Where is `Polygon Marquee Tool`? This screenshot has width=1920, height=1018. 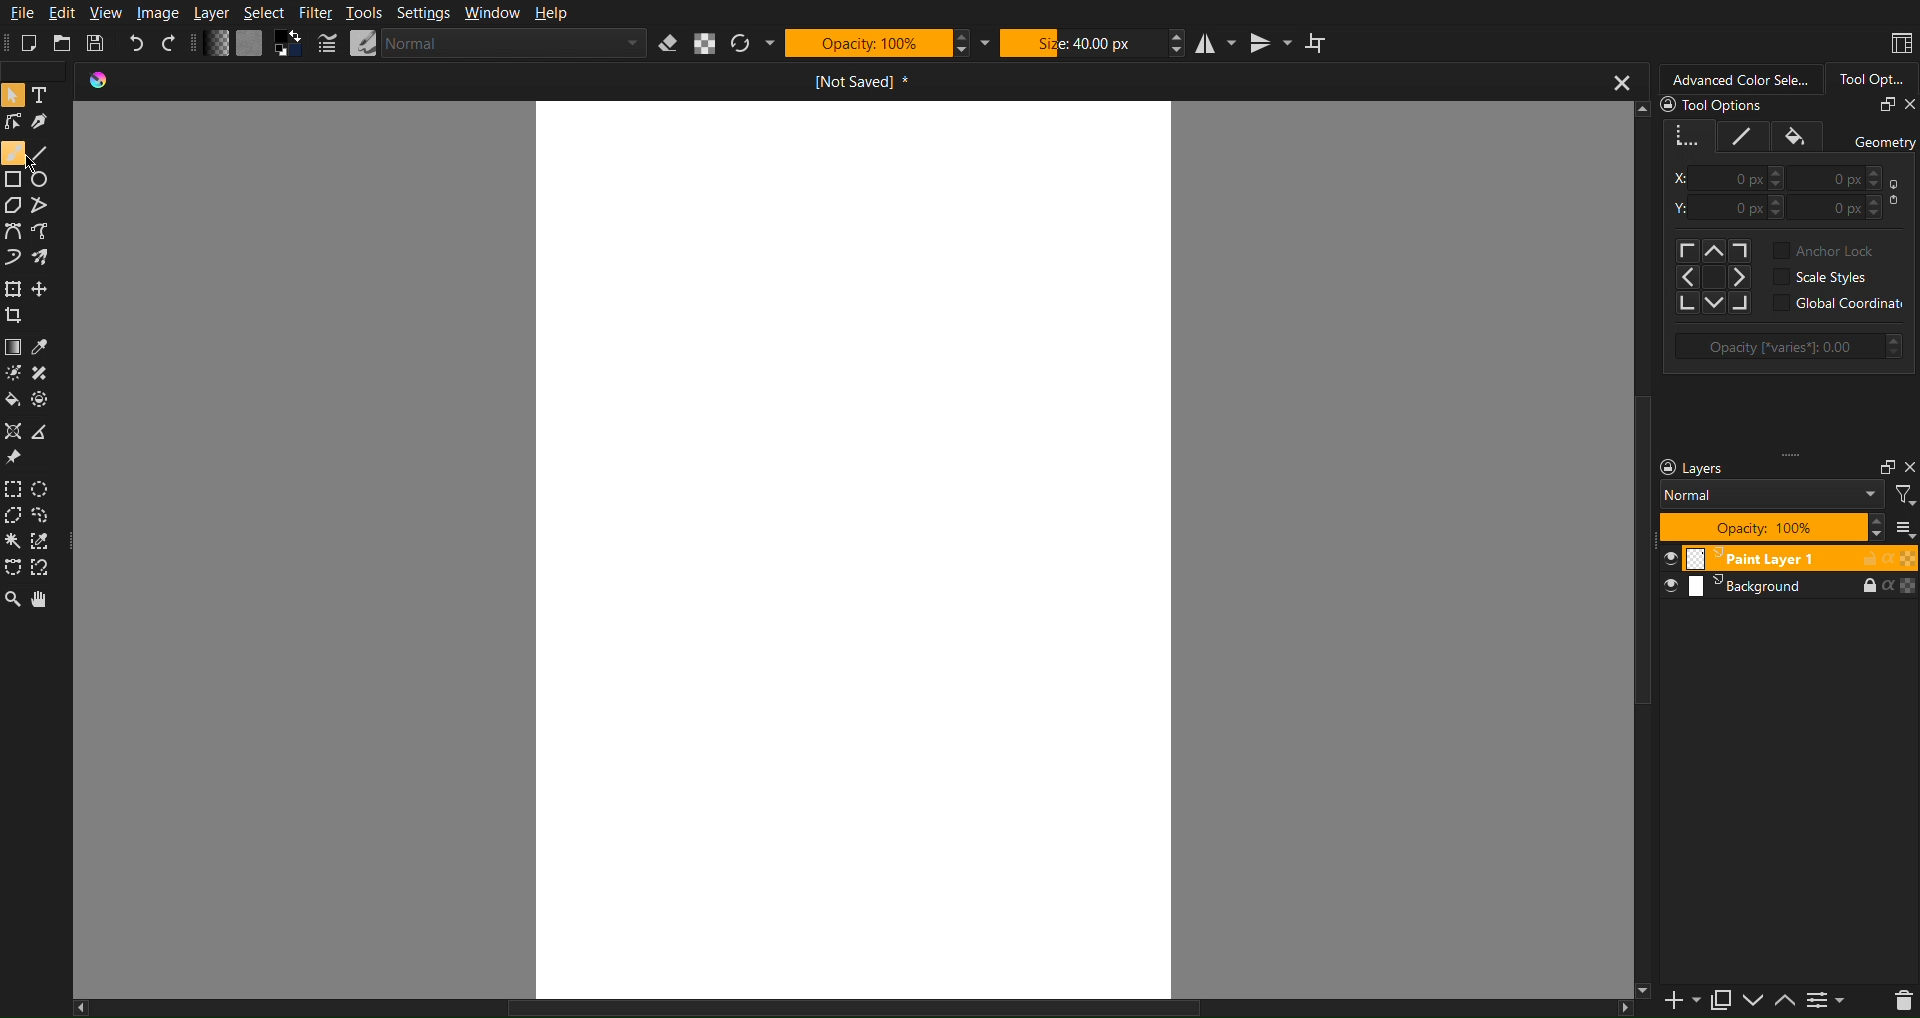
Polygon Marquee Tool is located at coordinates (16, 518).